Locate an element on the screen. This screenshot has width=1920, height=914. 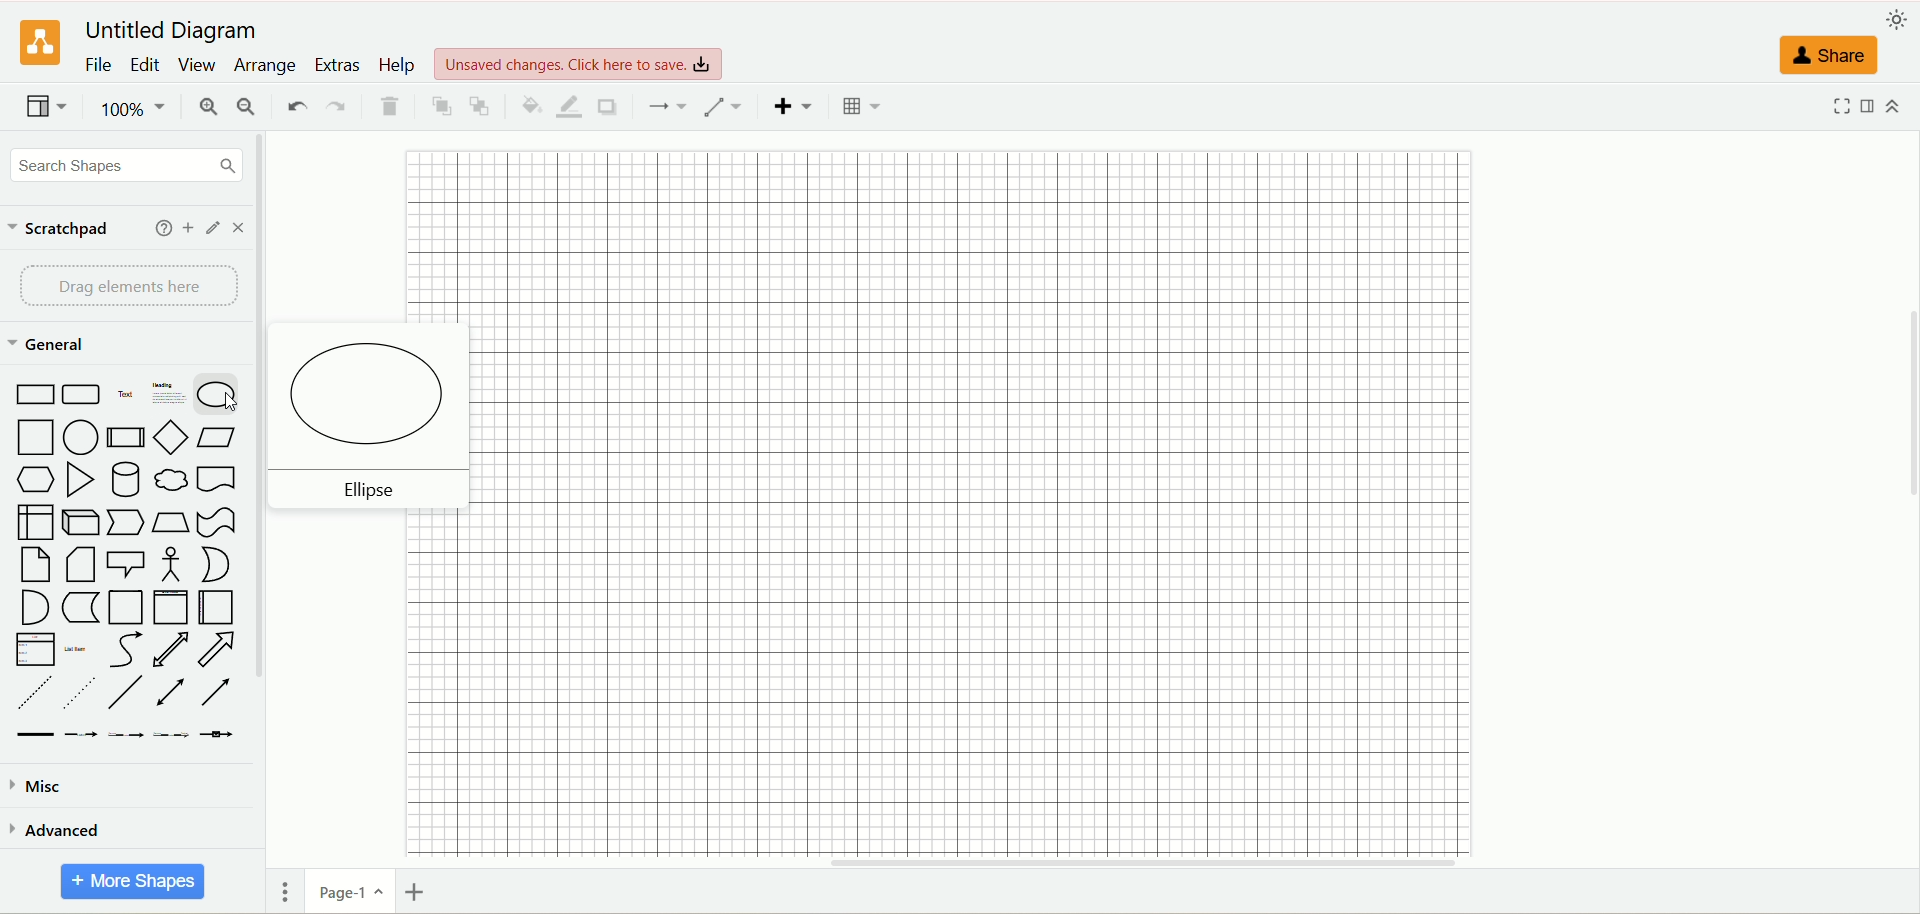
fullscreen is located at coordinates (1841, 112).